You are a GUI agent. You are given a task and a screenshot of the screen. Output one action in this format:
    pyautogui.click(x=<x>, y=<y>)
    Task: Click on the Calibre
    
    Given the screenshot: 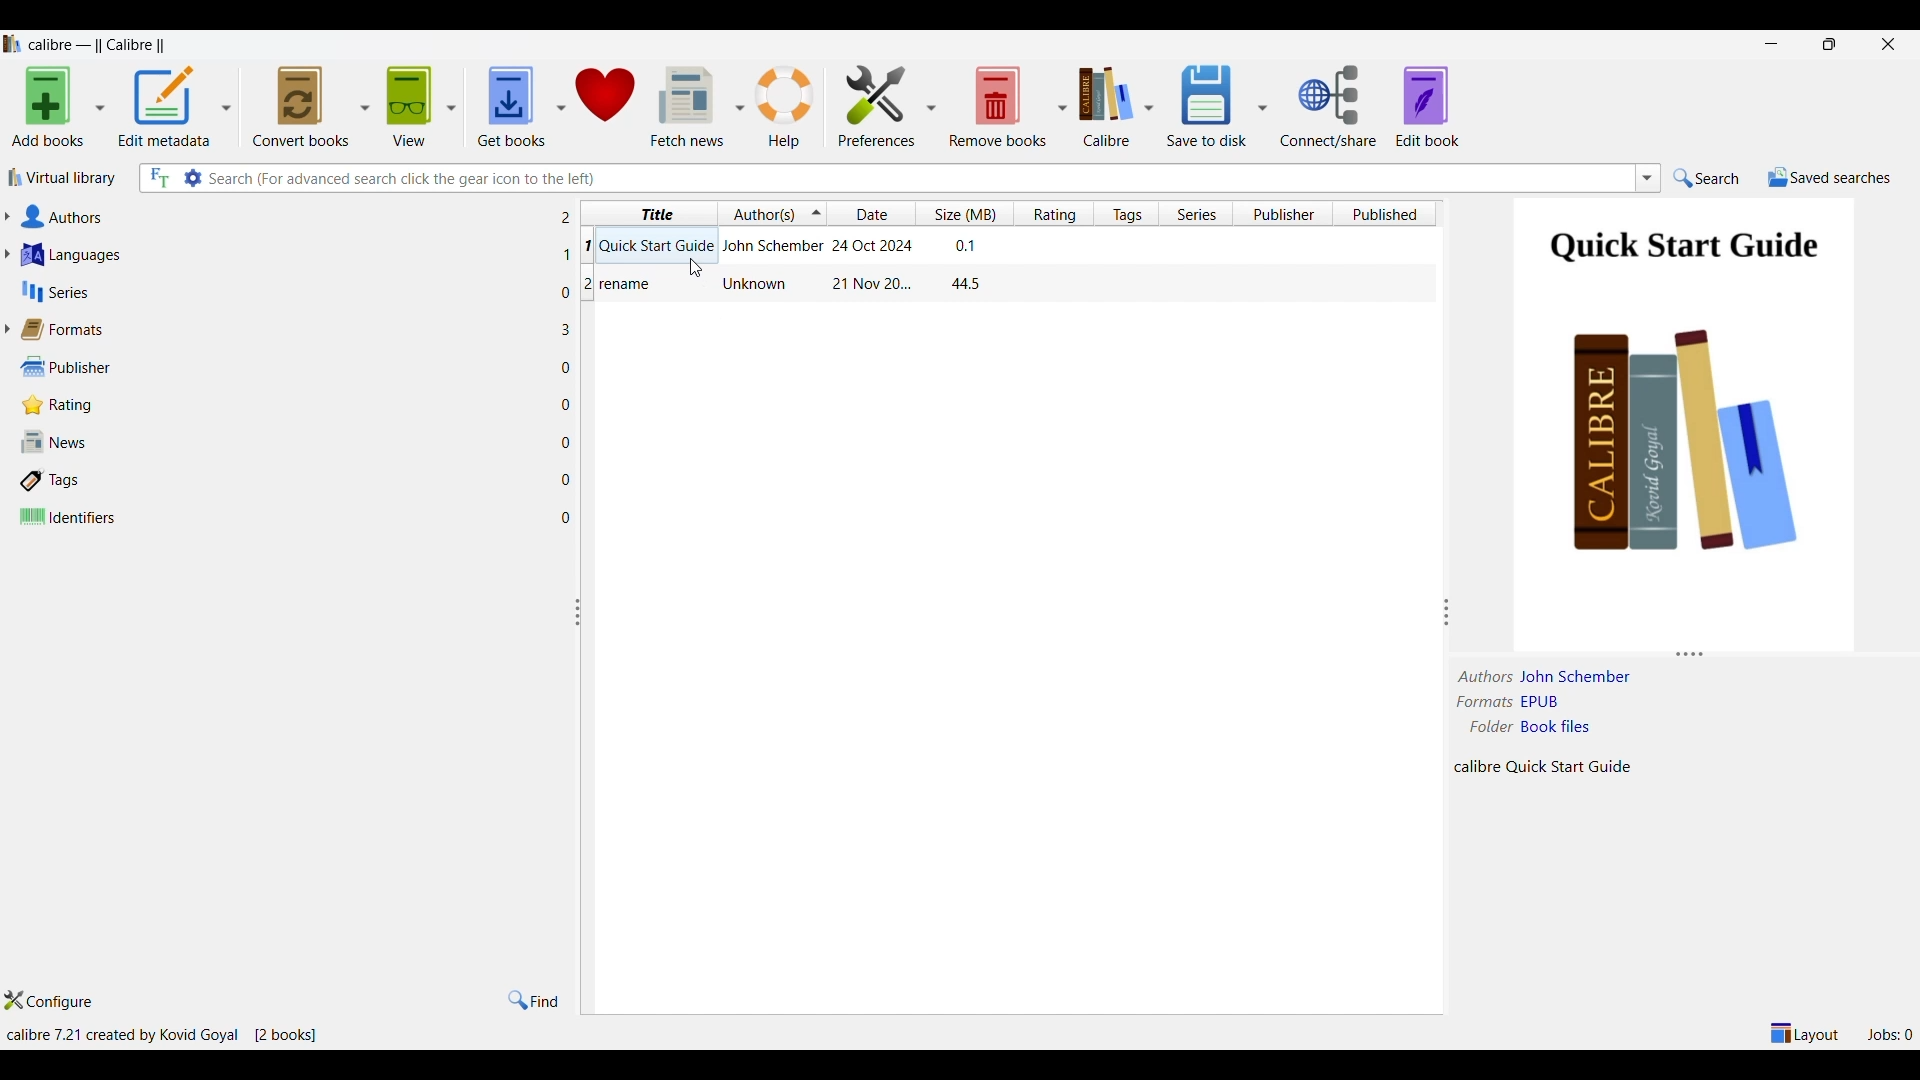 What is the action you would take?
    pyautogui.click(x=1105, y=107)
    